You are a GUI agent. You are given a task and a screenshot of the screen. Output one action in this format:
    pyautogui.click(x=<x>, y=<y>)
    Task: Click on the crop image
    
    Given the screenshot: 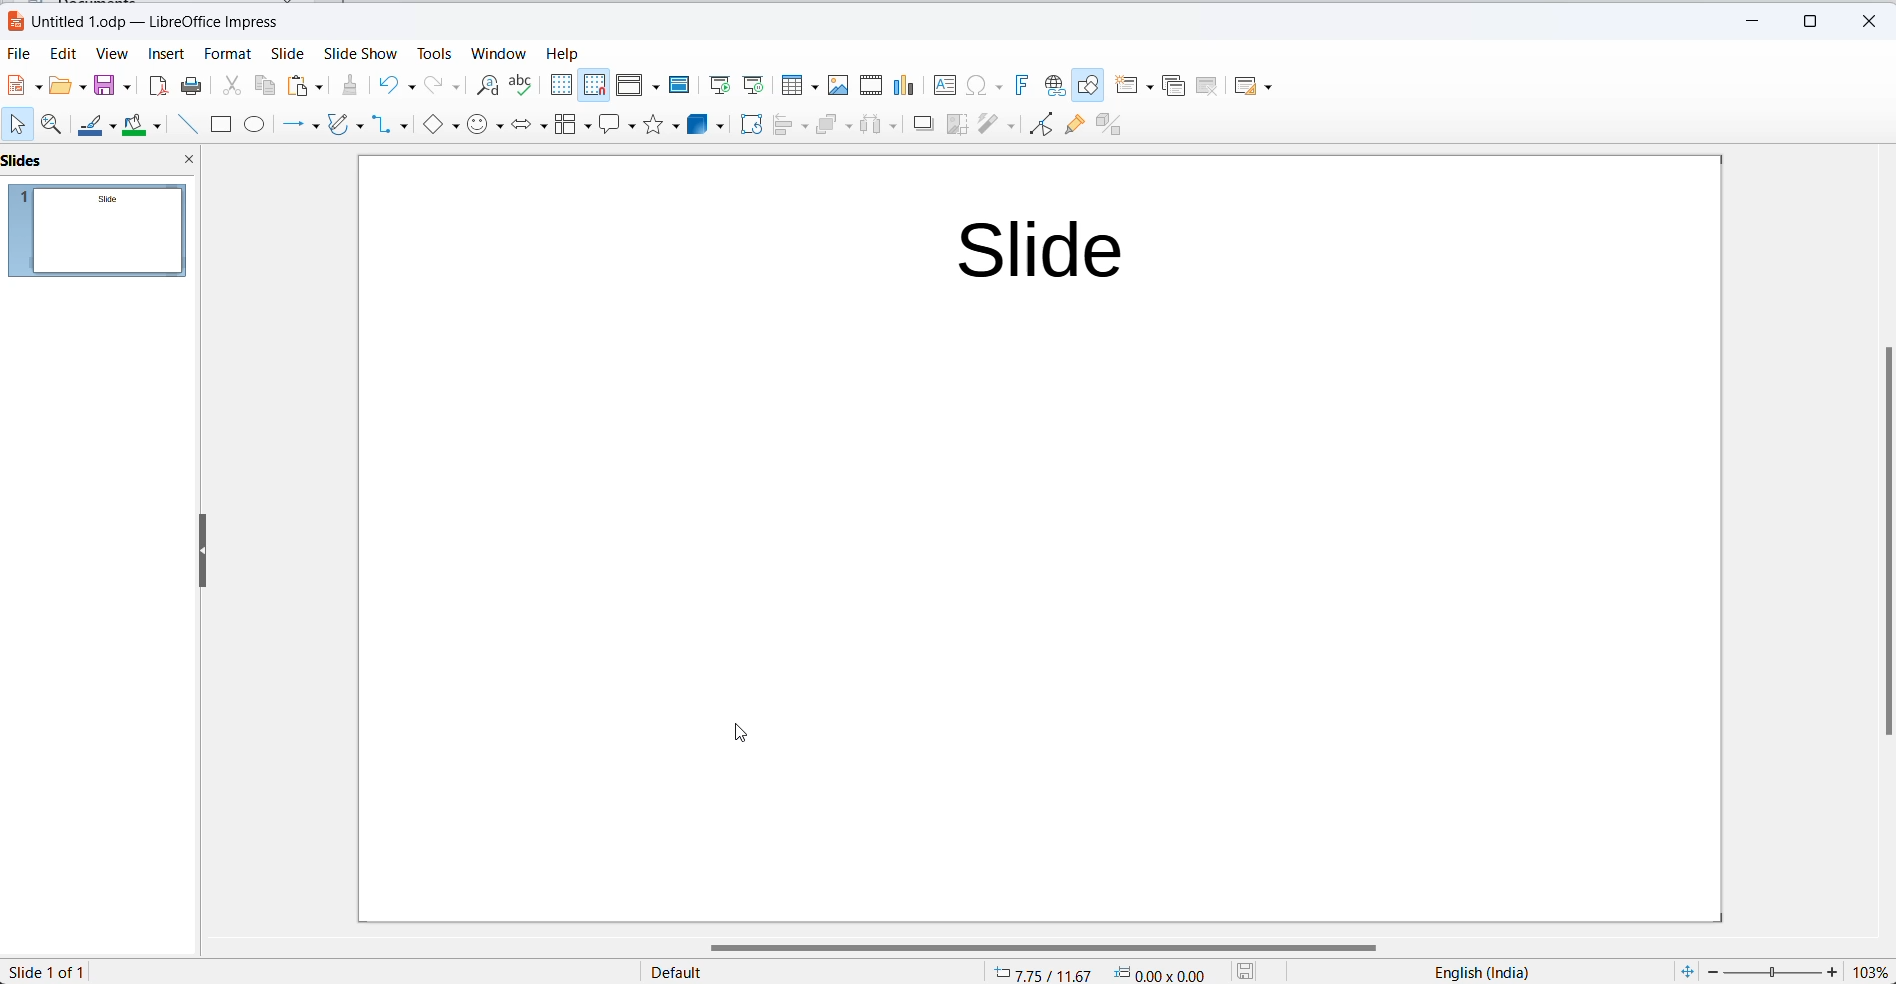 What is the action you would take?
    pyautogui.click(x=956, y=125)
    